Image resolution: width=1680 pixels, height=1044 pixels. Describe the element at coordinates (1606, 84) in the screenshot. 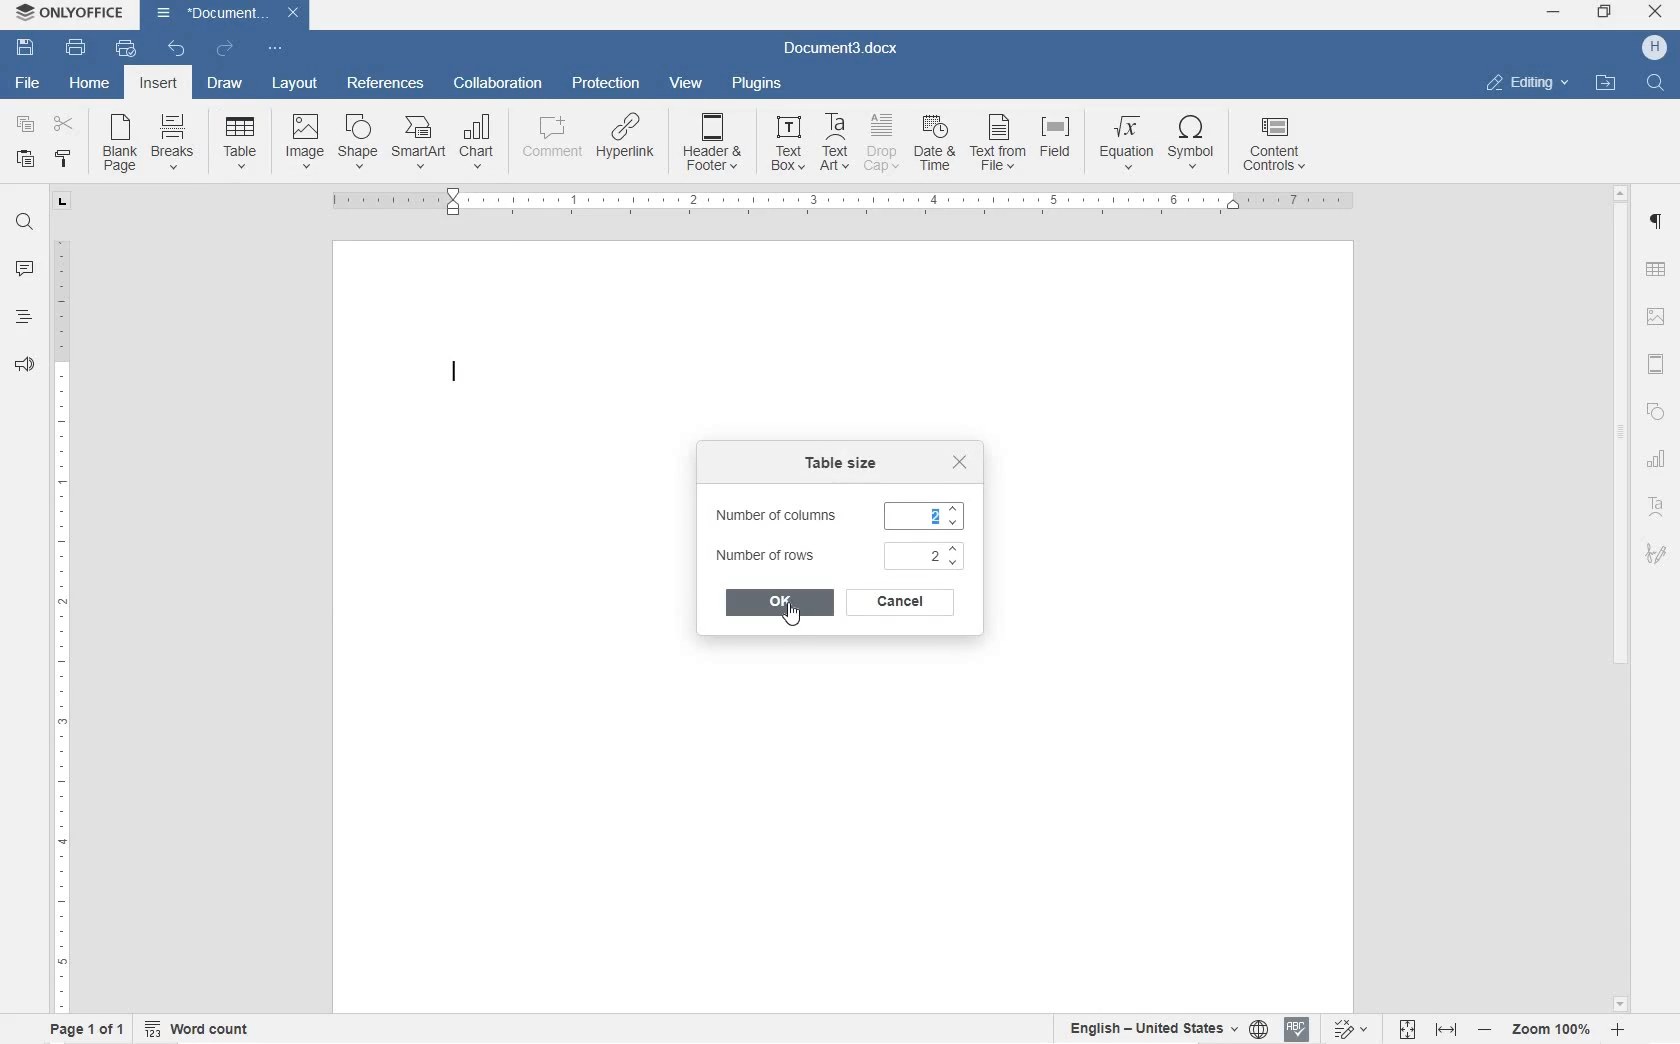

I see `open file location` at that location.